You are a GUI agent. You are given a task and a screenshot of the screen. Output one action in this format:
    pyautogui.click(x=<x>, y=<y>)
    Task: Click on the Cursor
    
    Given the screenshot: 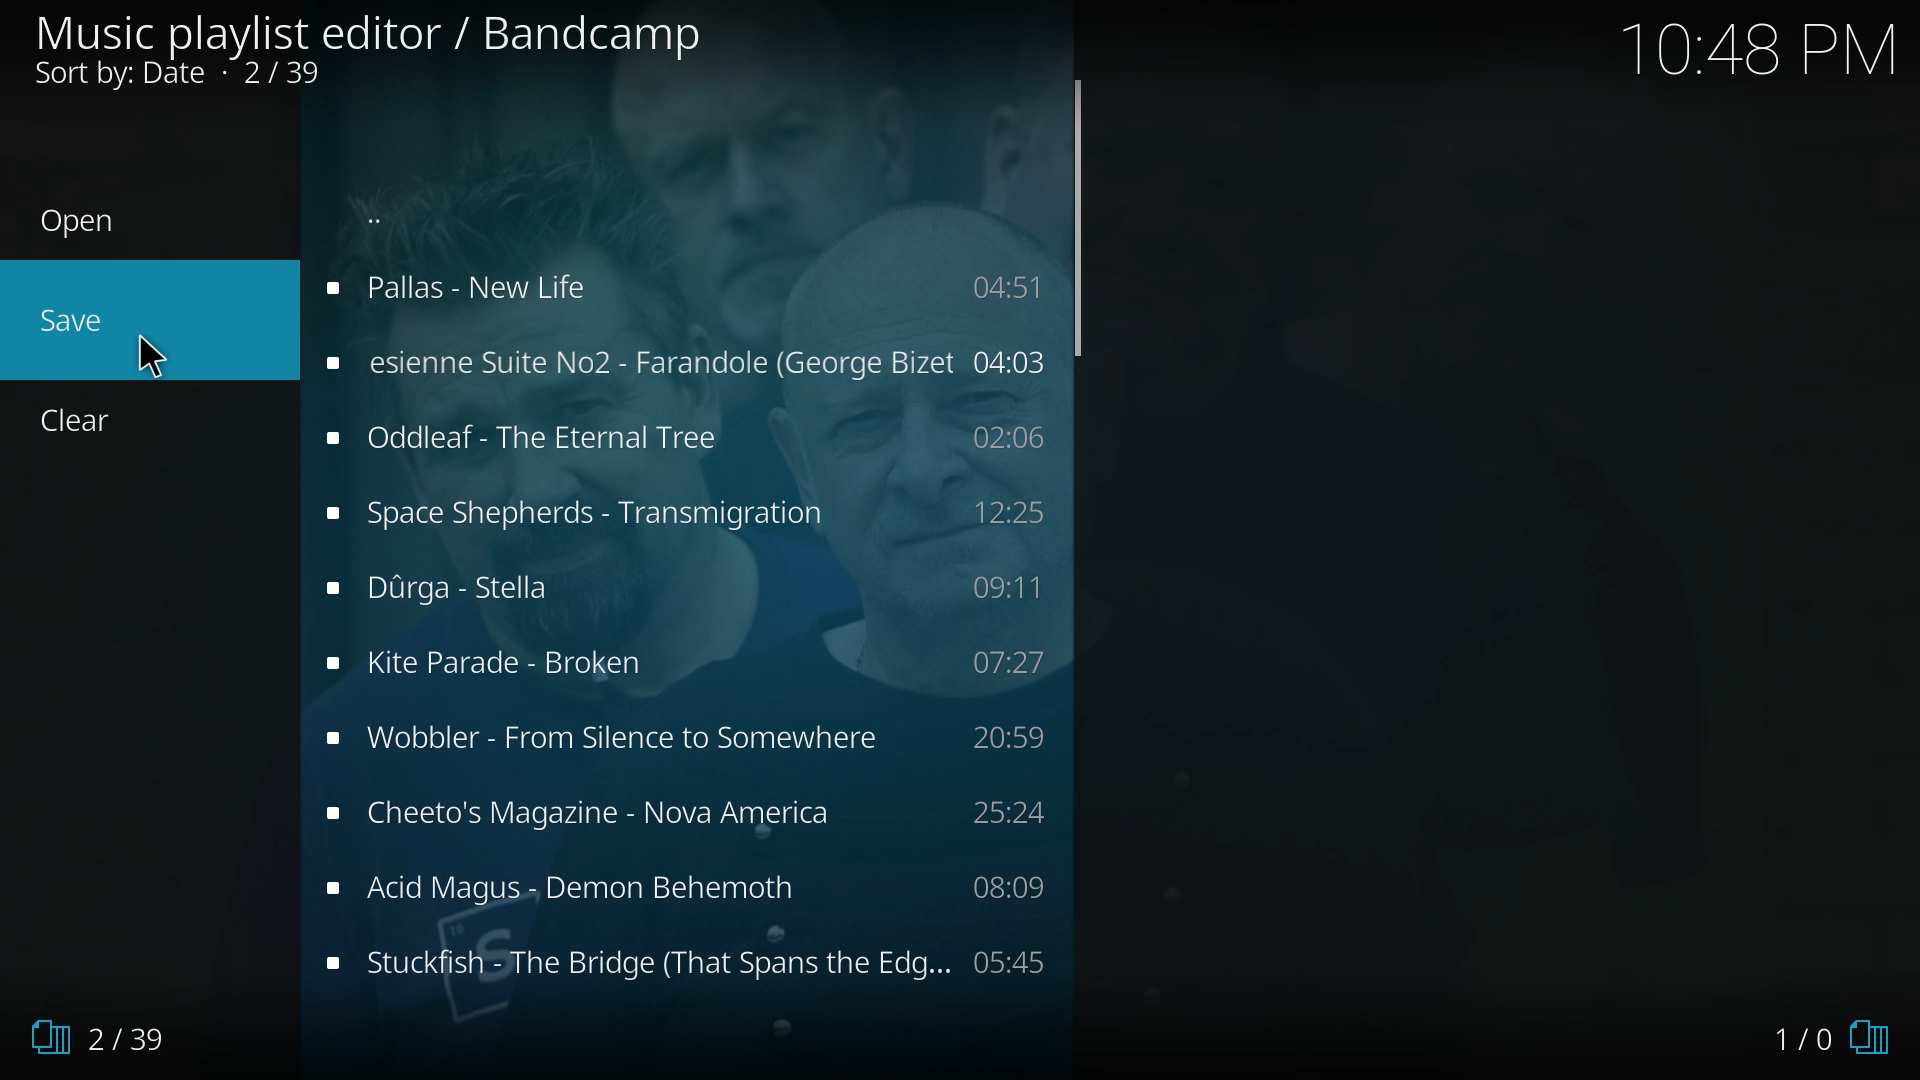 What is the action you would take?
    pyautogui.click(x=148, y=347)
    